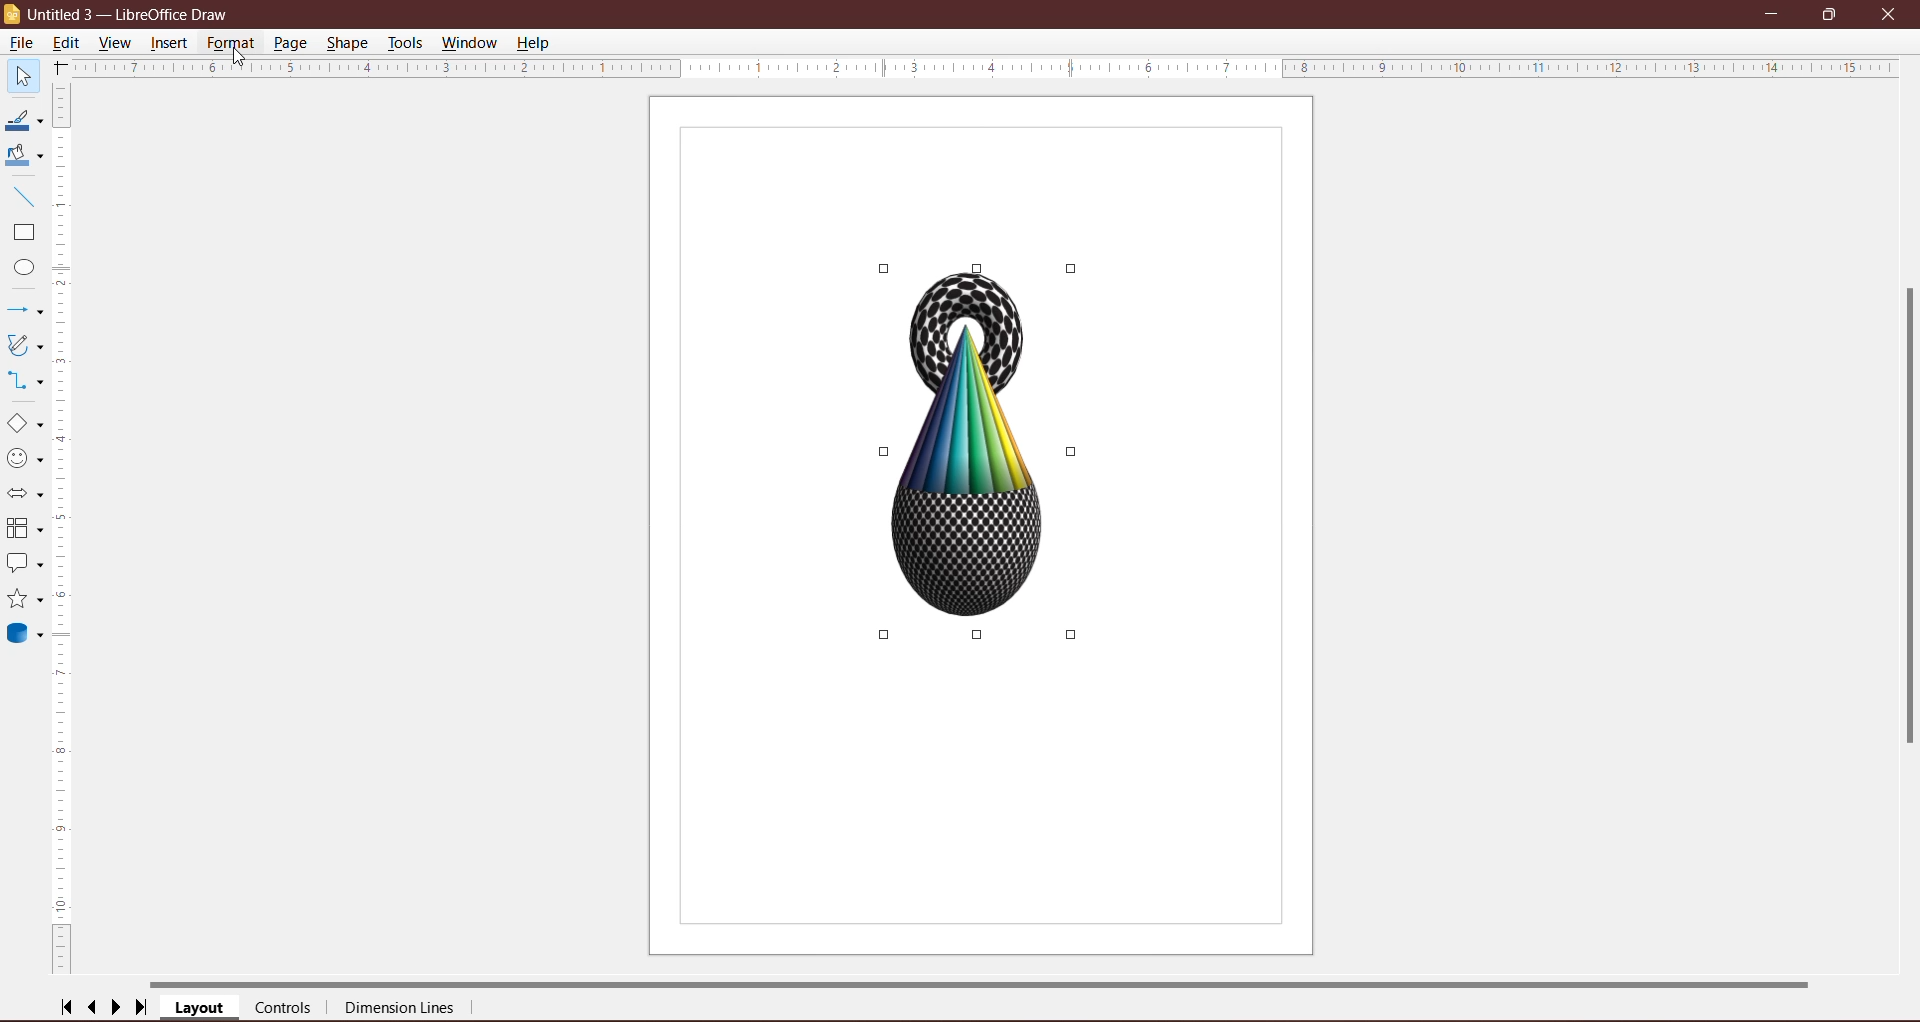  What do you see at coordinates (536, 44) in the screenshot?
I see `Help` at bounding box center [536, 44].